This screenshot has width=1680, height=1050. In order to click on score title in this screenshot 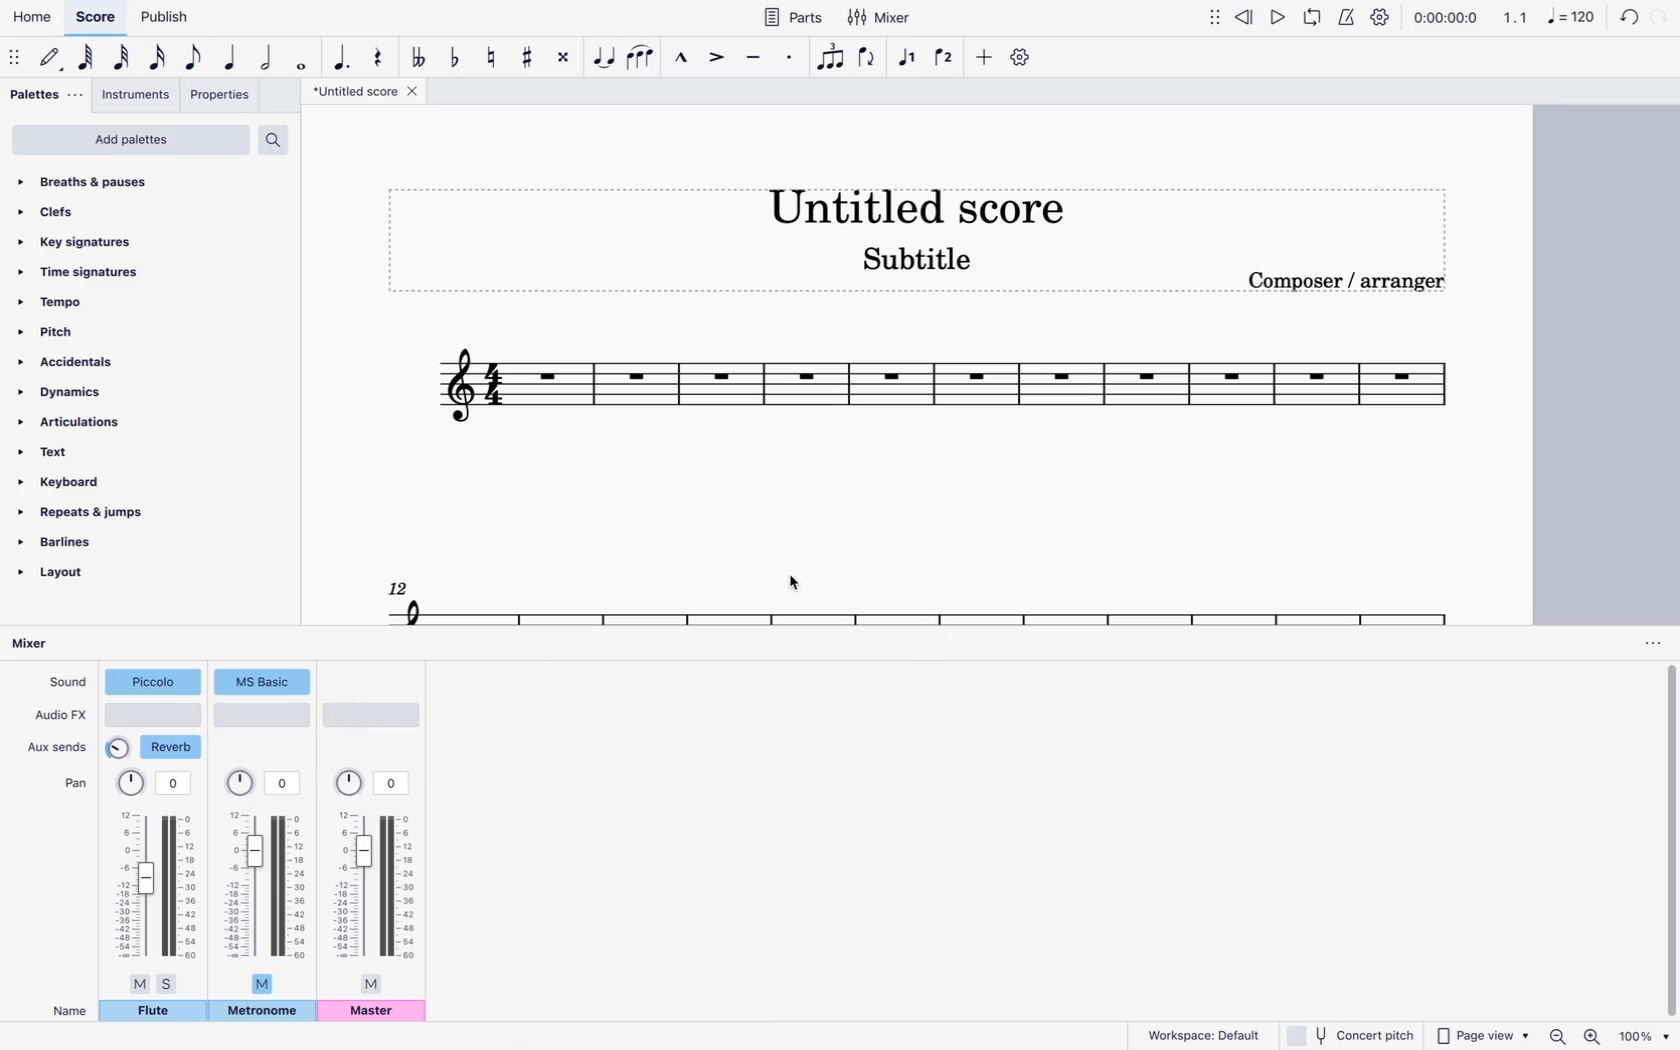, I will do `click(914, 202)`.